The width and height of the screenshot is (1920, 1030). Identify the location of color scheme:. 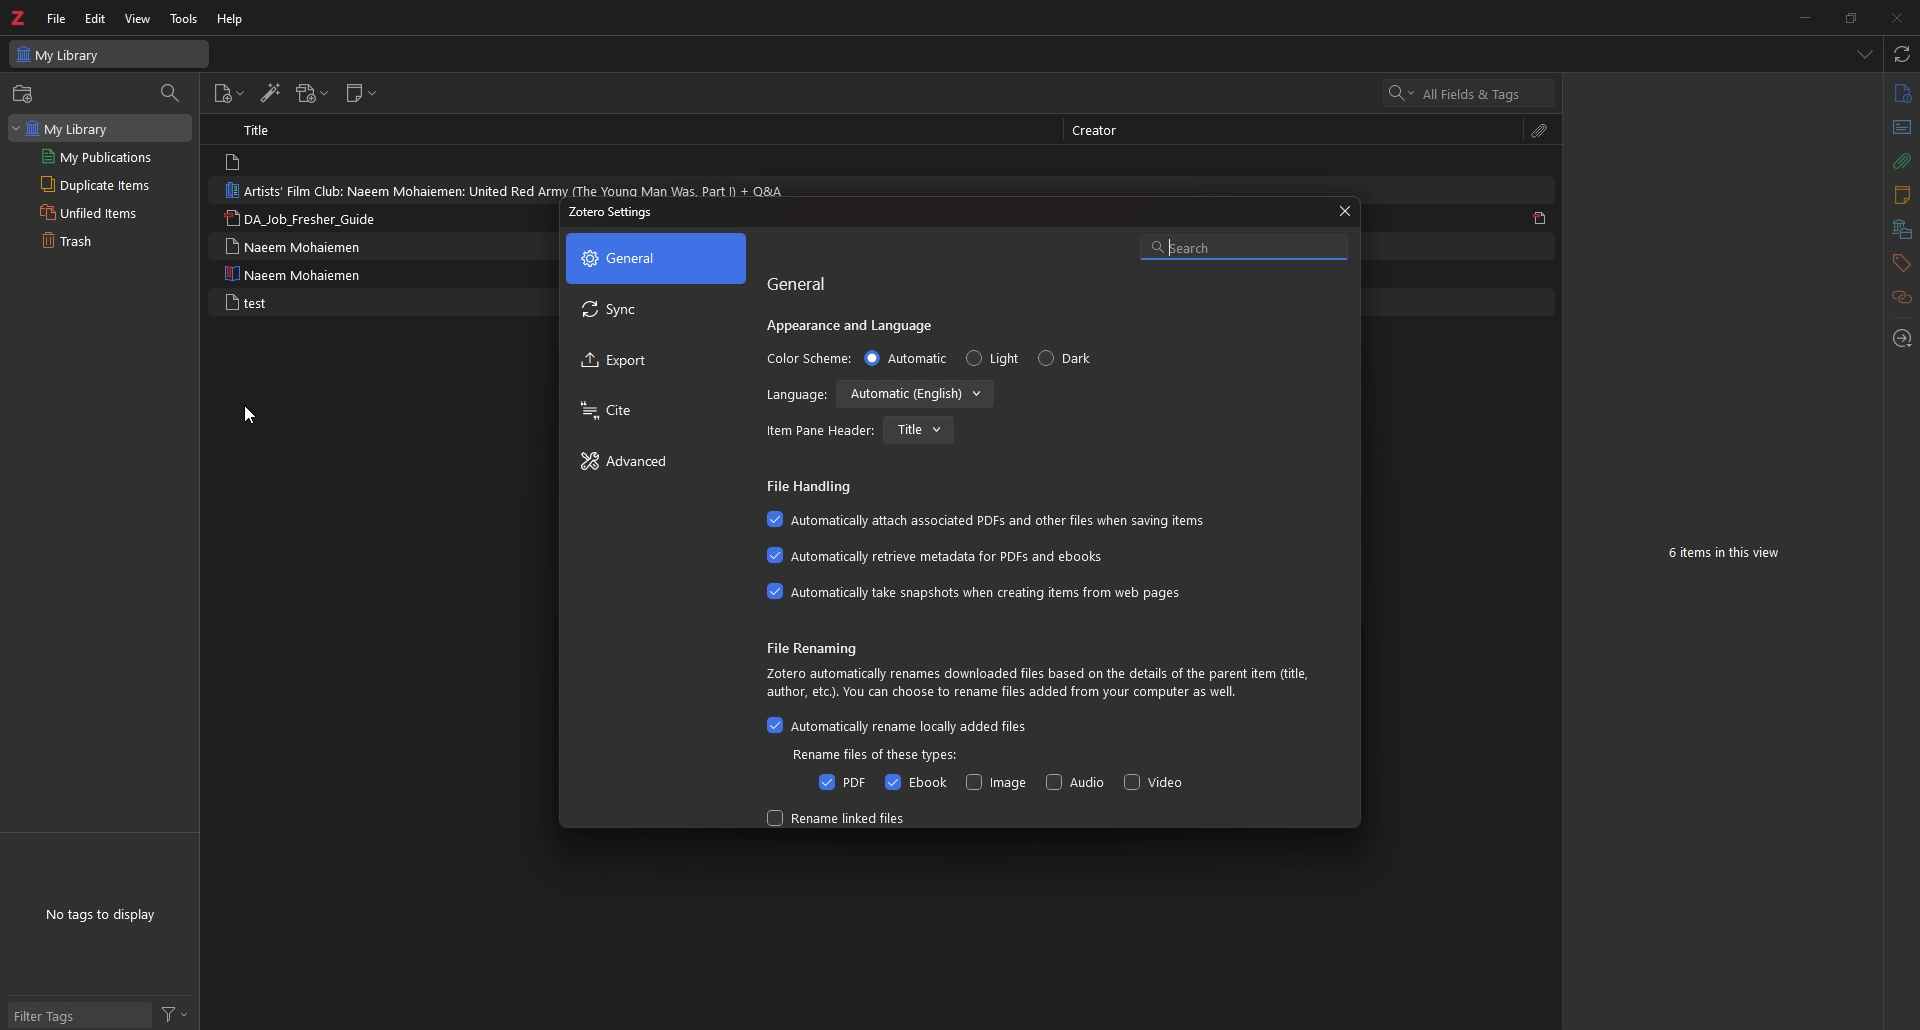
(806, 357).